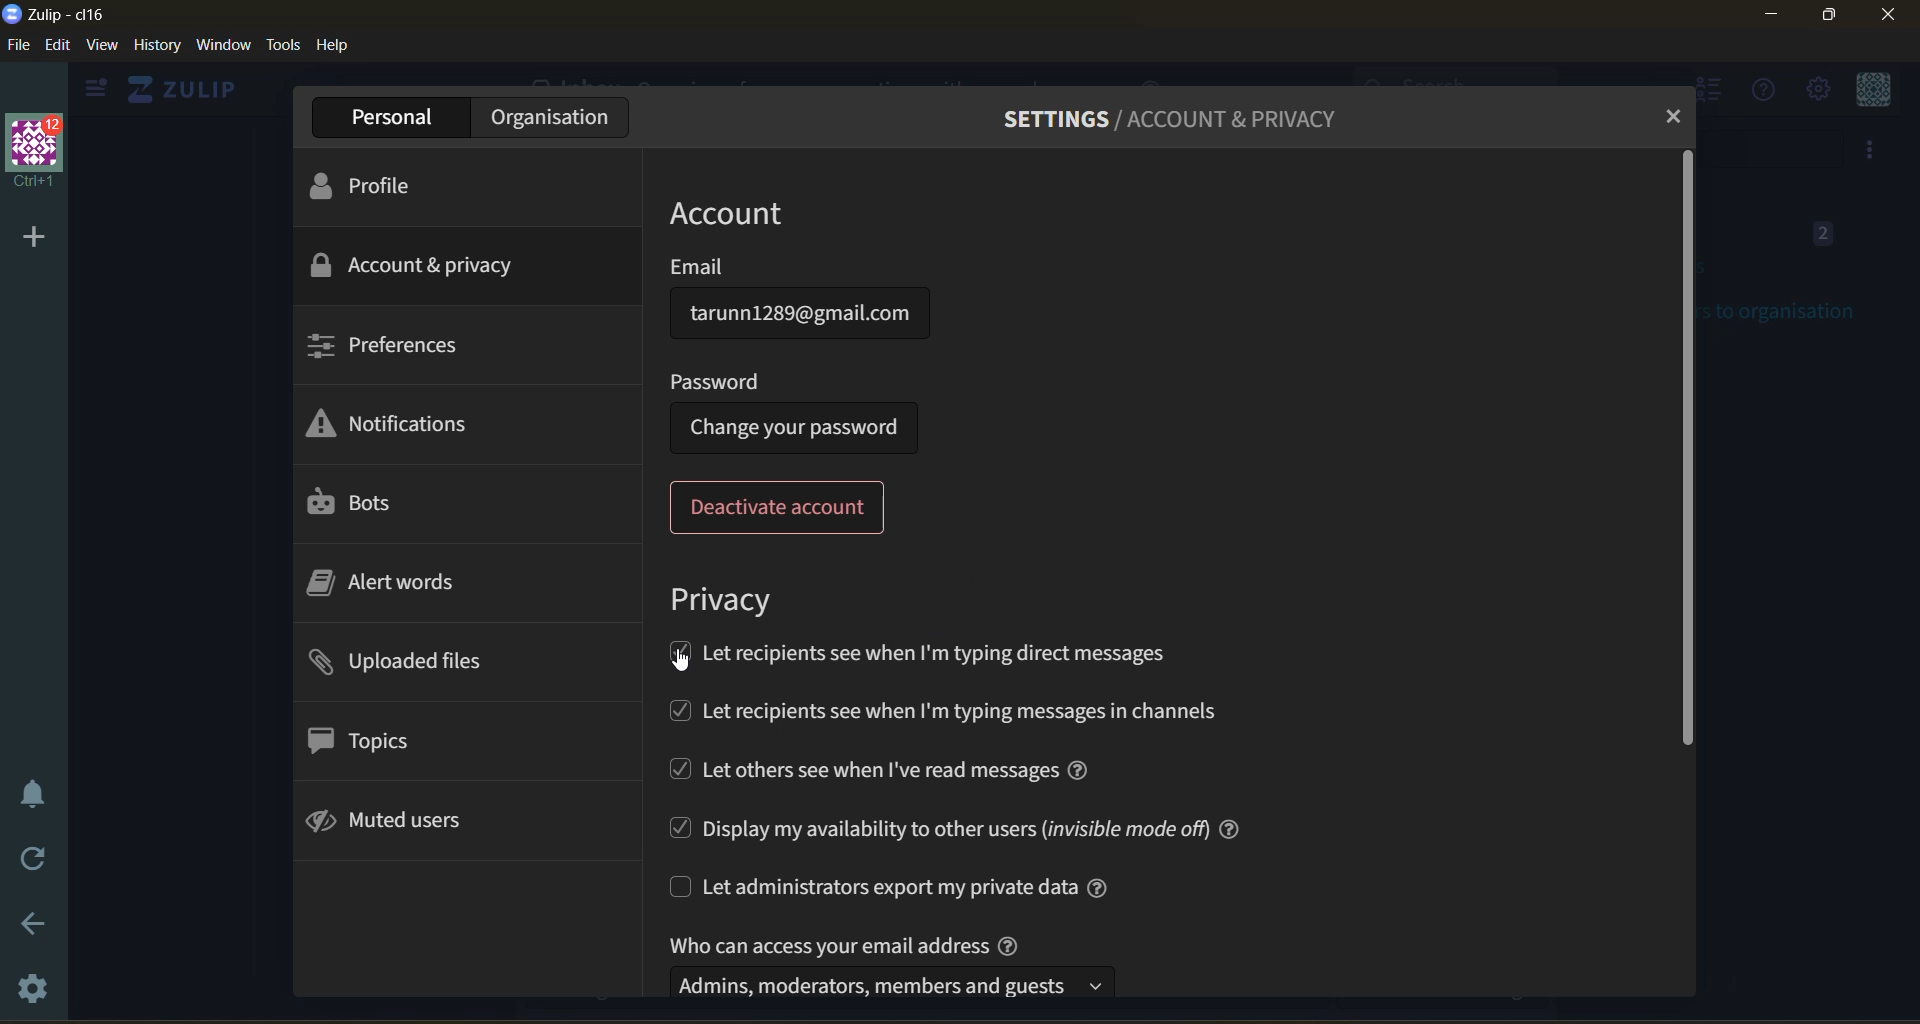 The width and height of the screenshot is (1920, 1024). Describe the element at coordinates (33, 794) in the screenshot. I see `enable do not disturb` at that location.